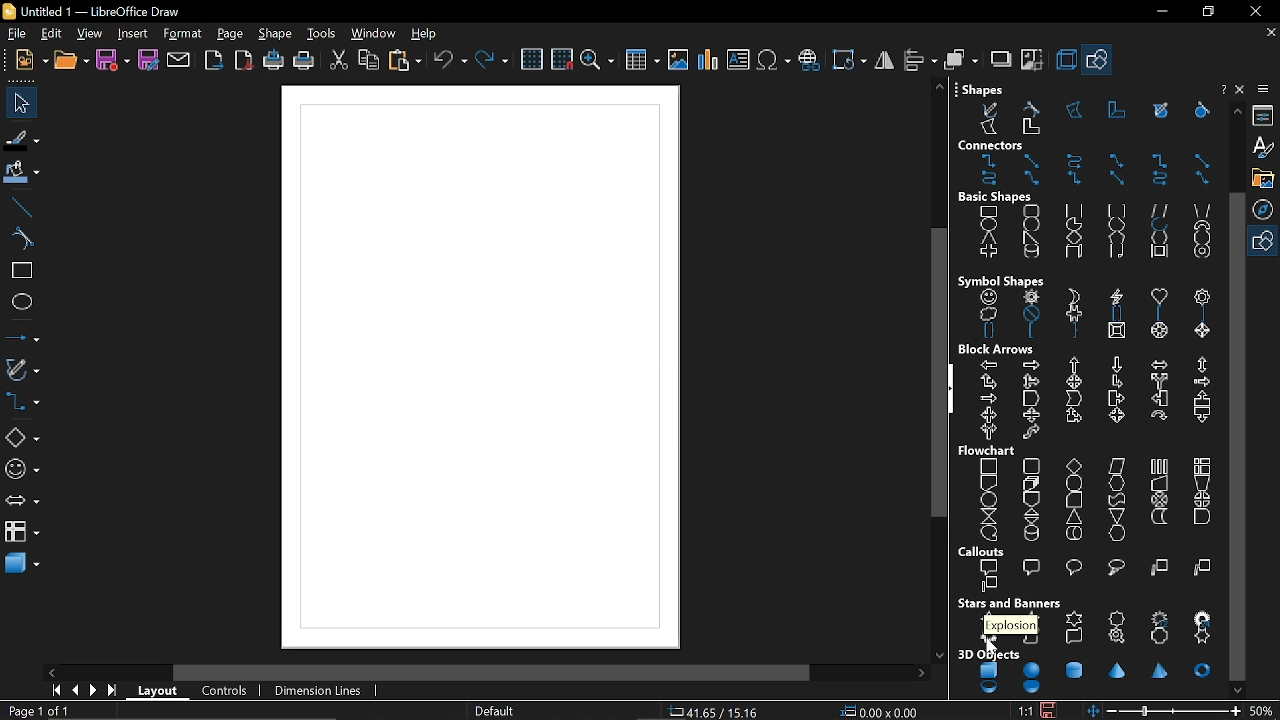 The width and height of the screenshot is (1280, 720). I want to click on go to last page, so click(114, 692).